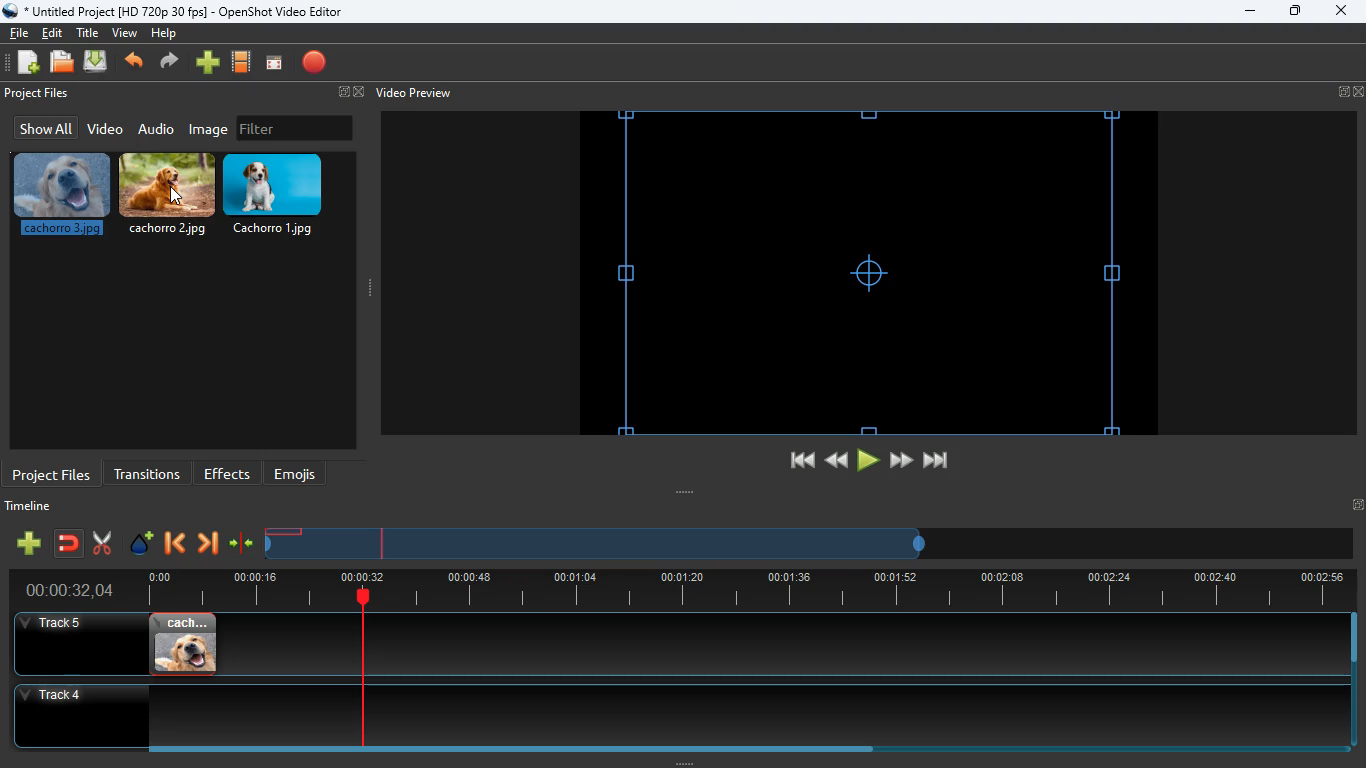 This screenshot has height=768, width=1366. What do you see at coordinates (169, 194) in the screenshot?
I see `cachorro.2.jpg` at bounding box center [169, 194].